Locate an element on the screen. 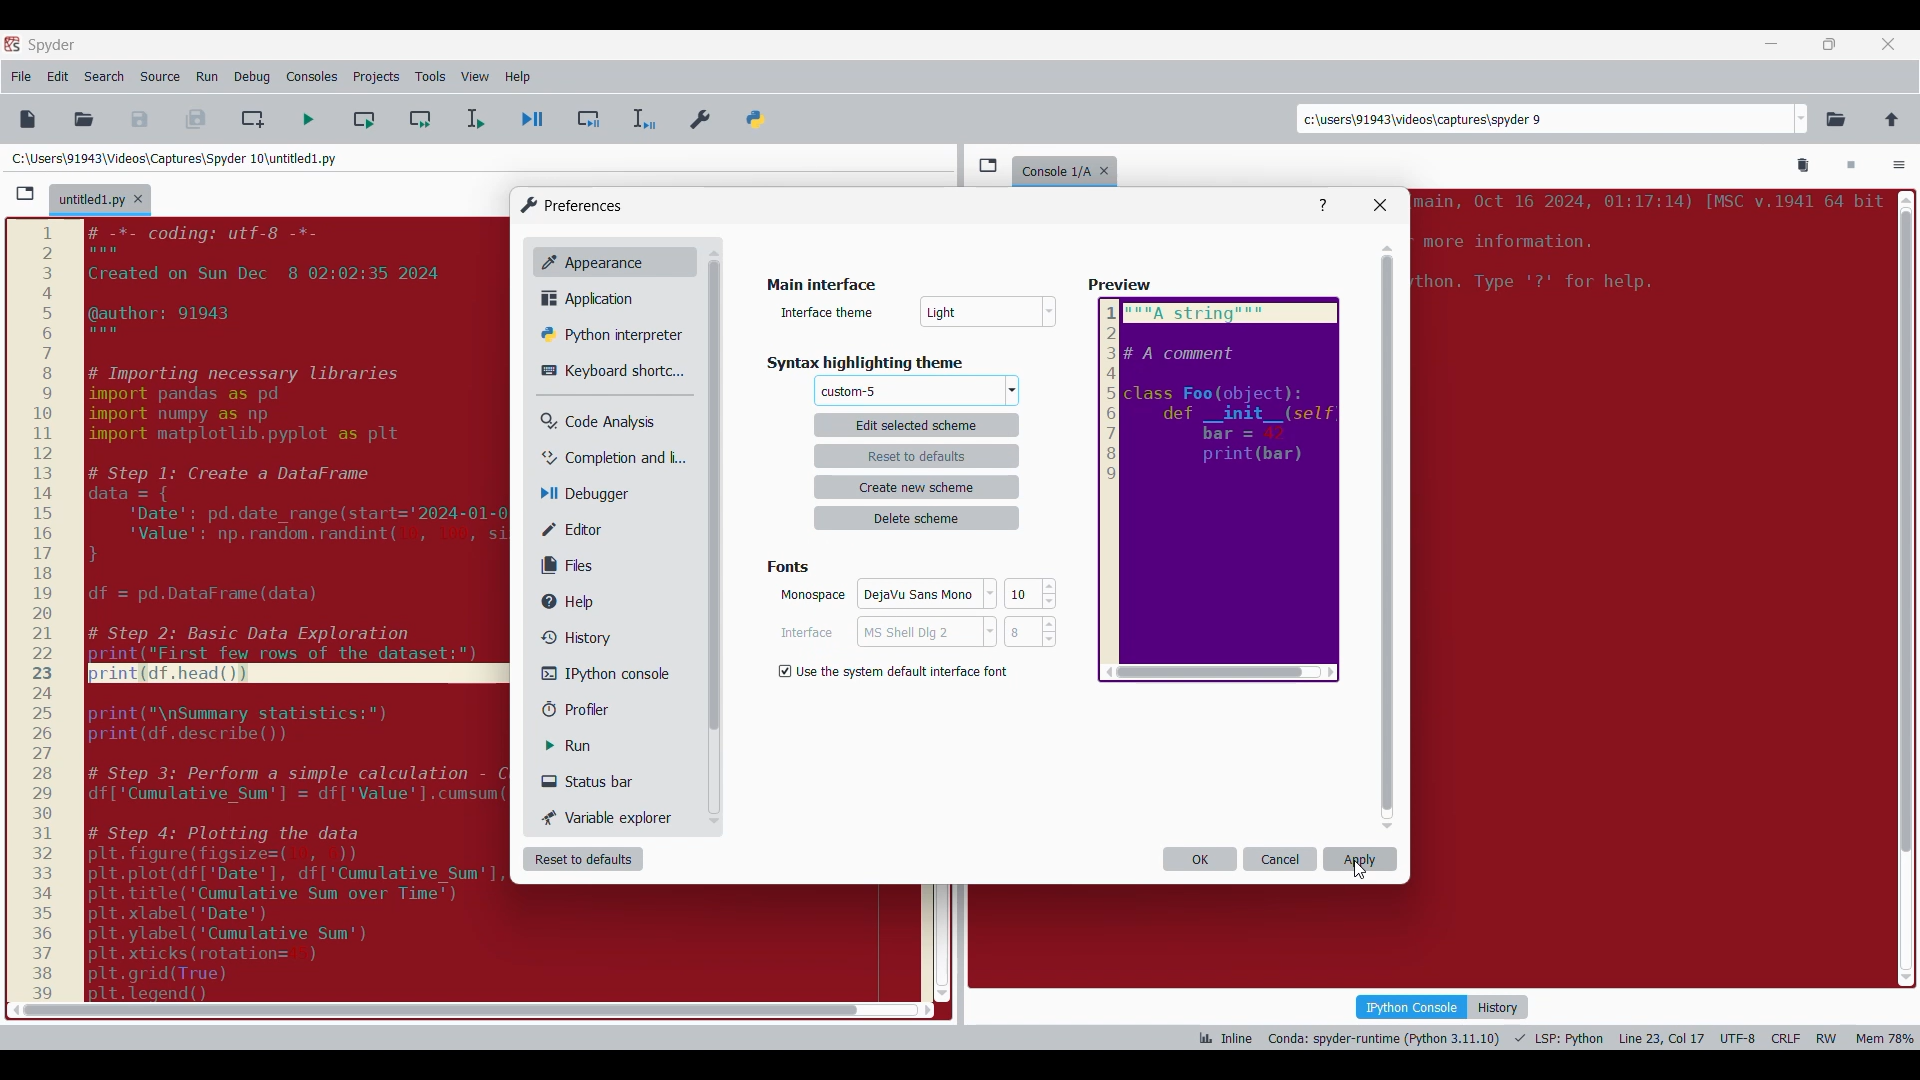  Keyboard shortcut is located at coordinates (605, 371).